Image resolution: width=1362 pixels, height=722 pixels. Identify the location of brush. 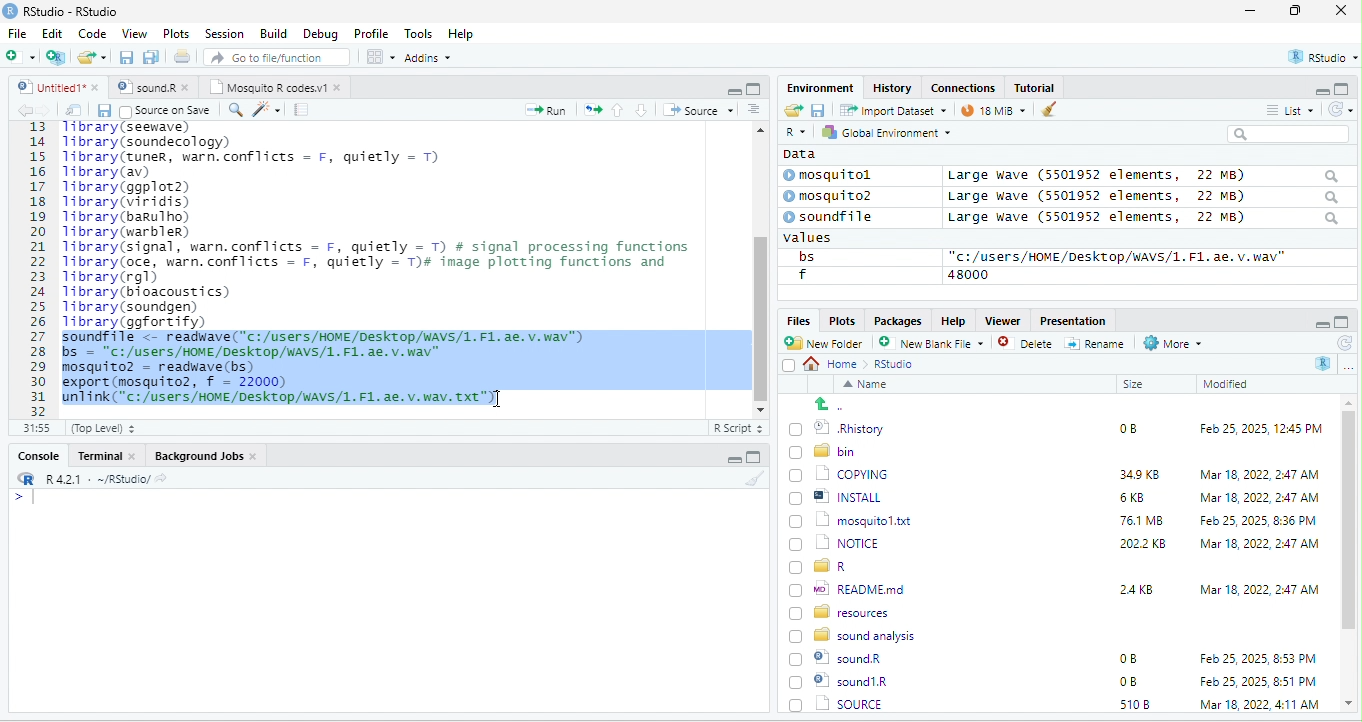
(757, 479).